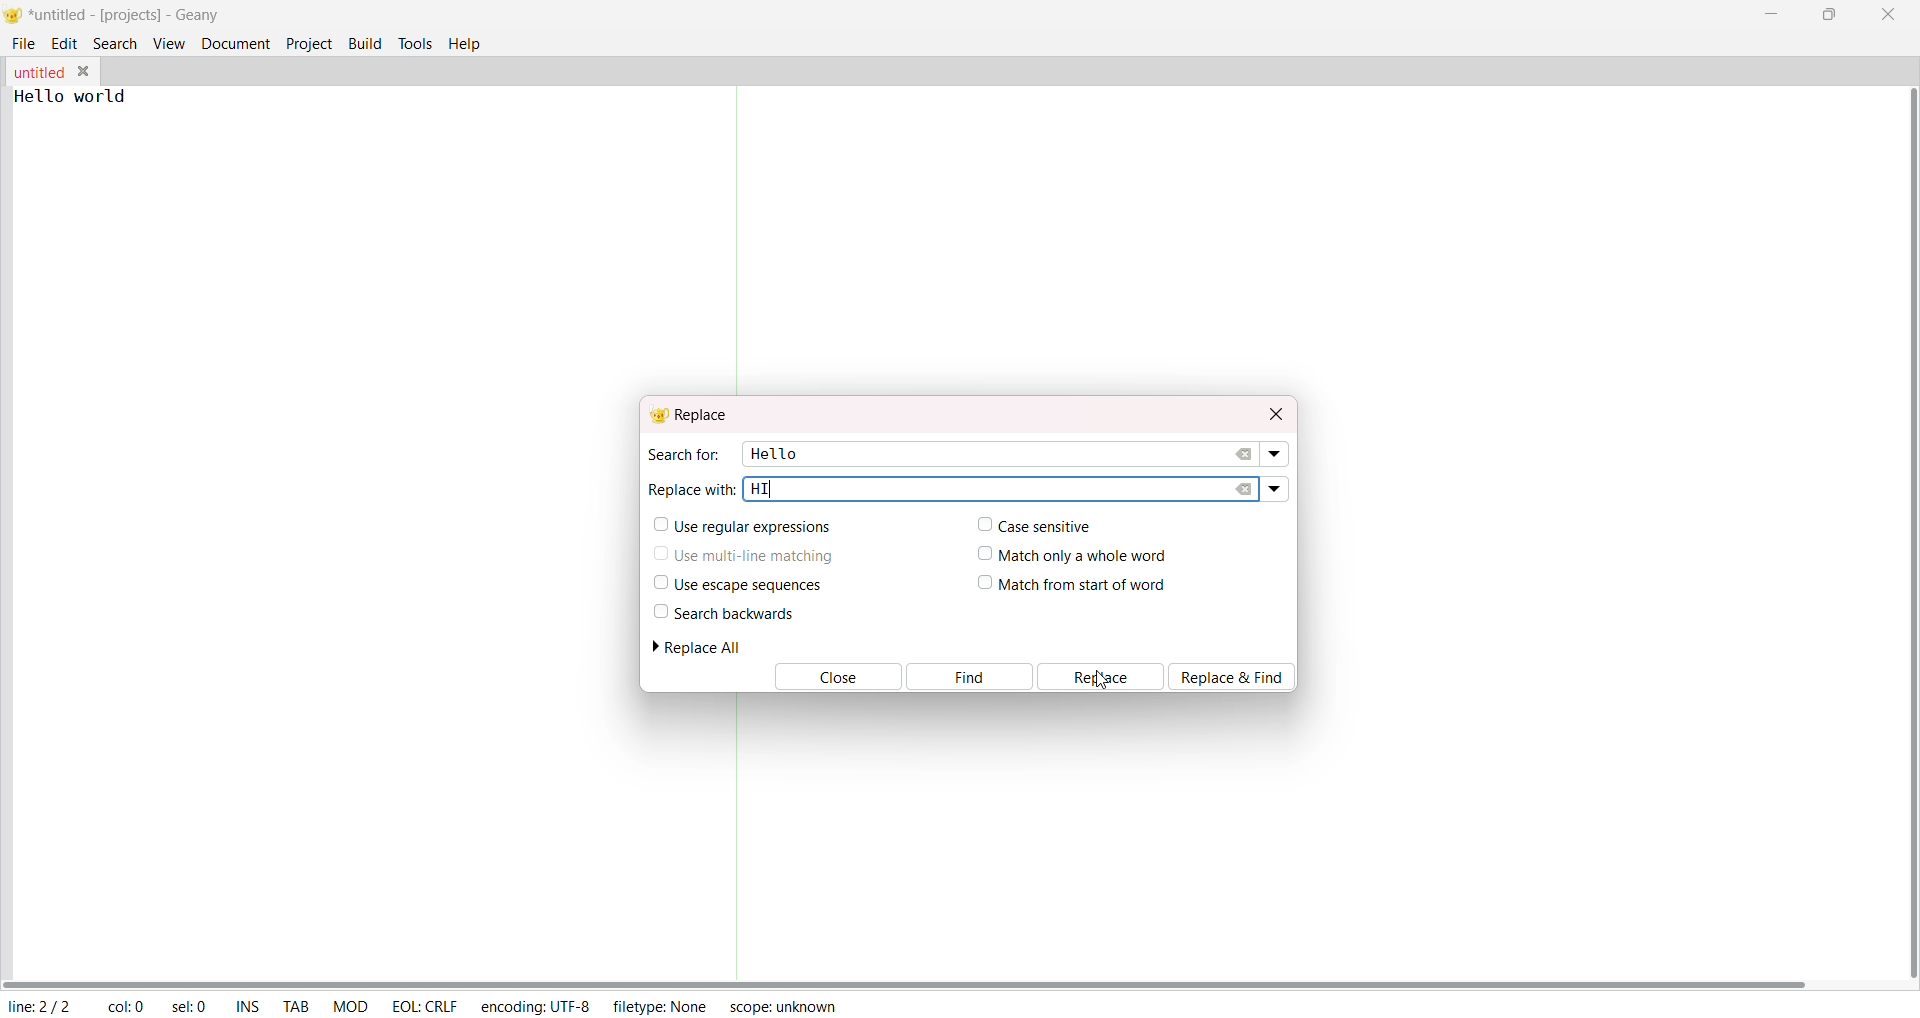 This screenshot has height=1018, width=1920. What do you see at coordinates (309, 42) in the screenshot?
I see `project` at bounding box center [309, 42].